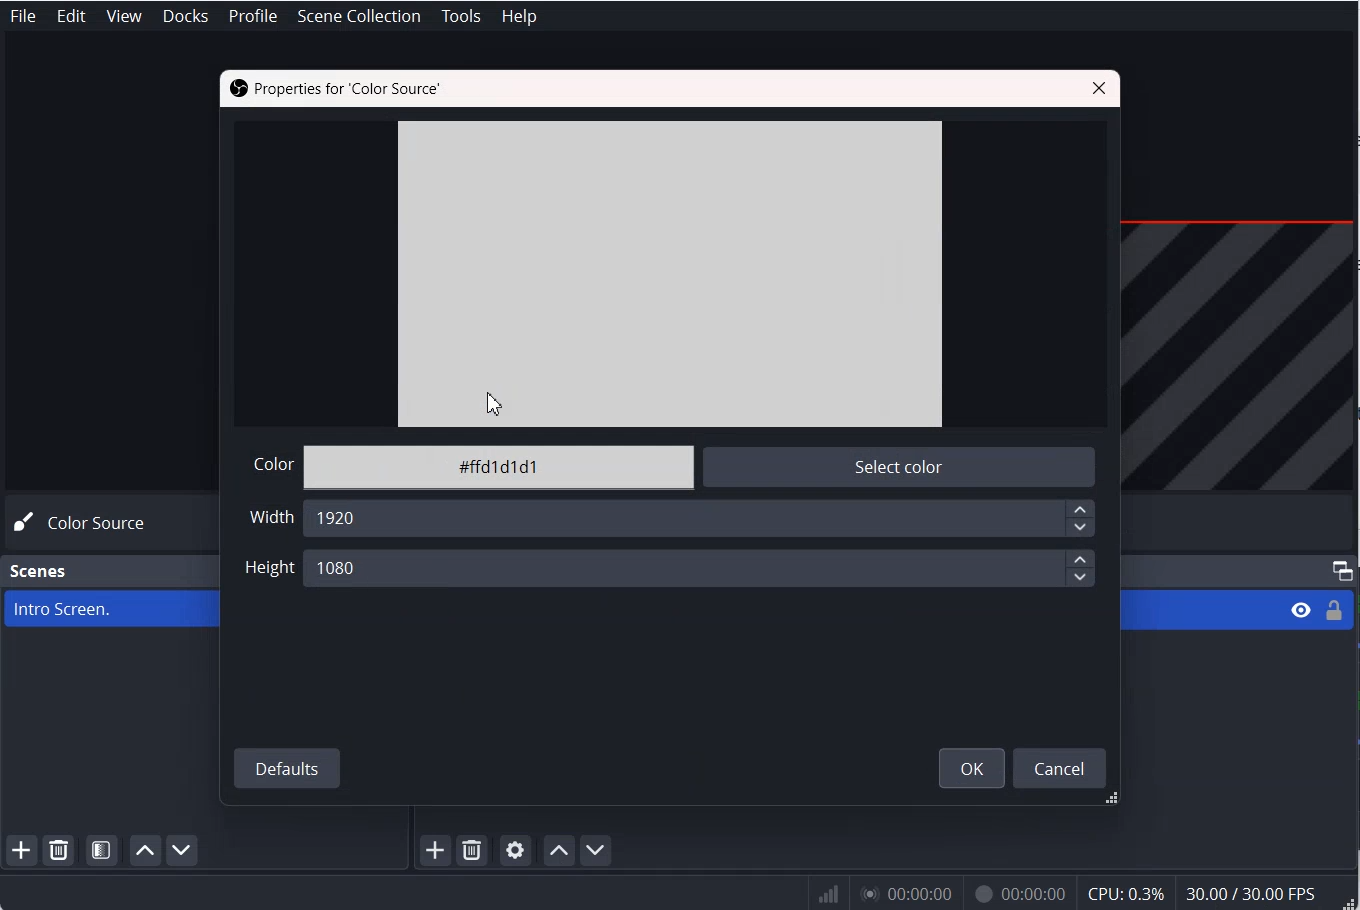 This screenshot has width=1360, height=910. What do you see at coordinates (86, 523) in the screenshot?
I see `Color Source` at bounding box center [86, 523].